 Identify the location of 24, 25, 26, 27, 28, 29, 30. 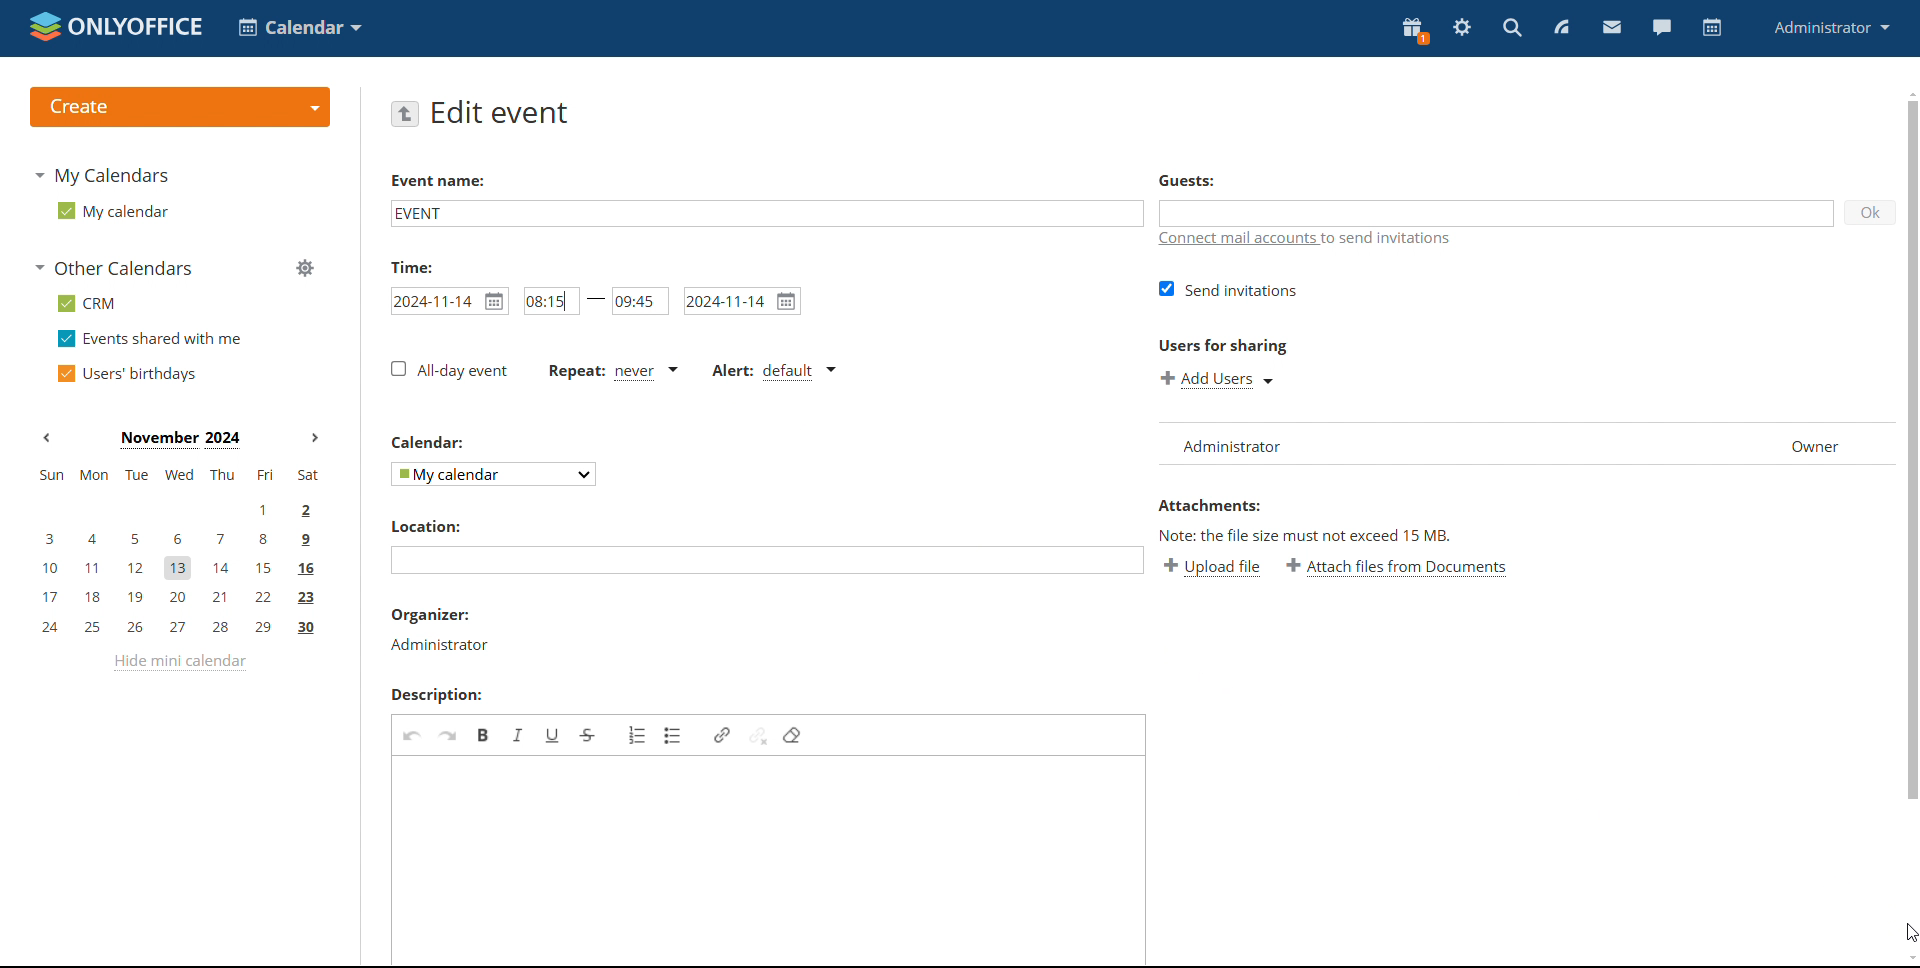
(179, 629).